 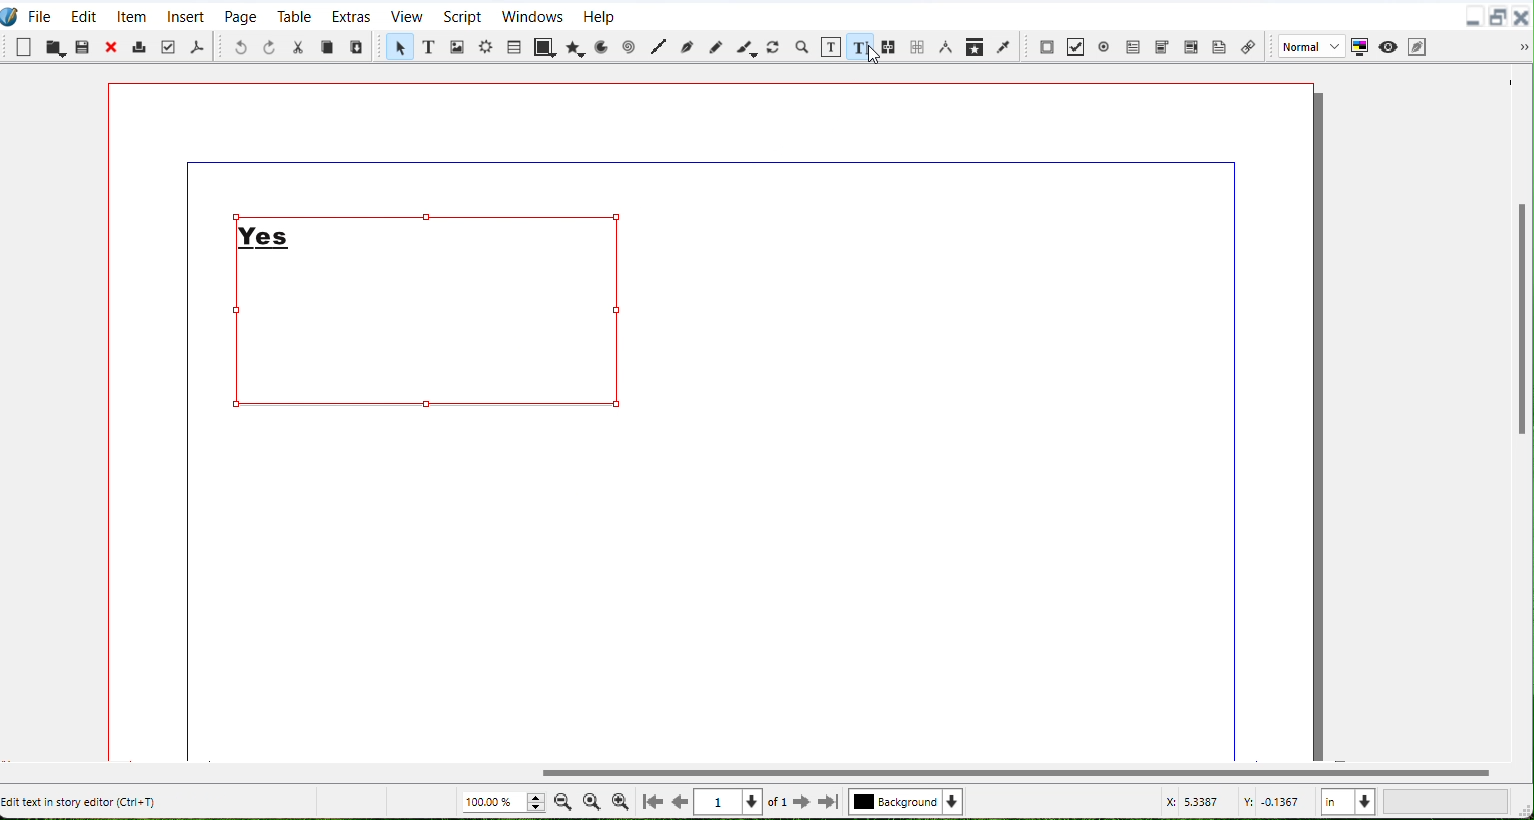 What do you see at coordinates (1191, 45) in the screenshot?
I see `PDF Text Box` at bounding box center [1191, 45].